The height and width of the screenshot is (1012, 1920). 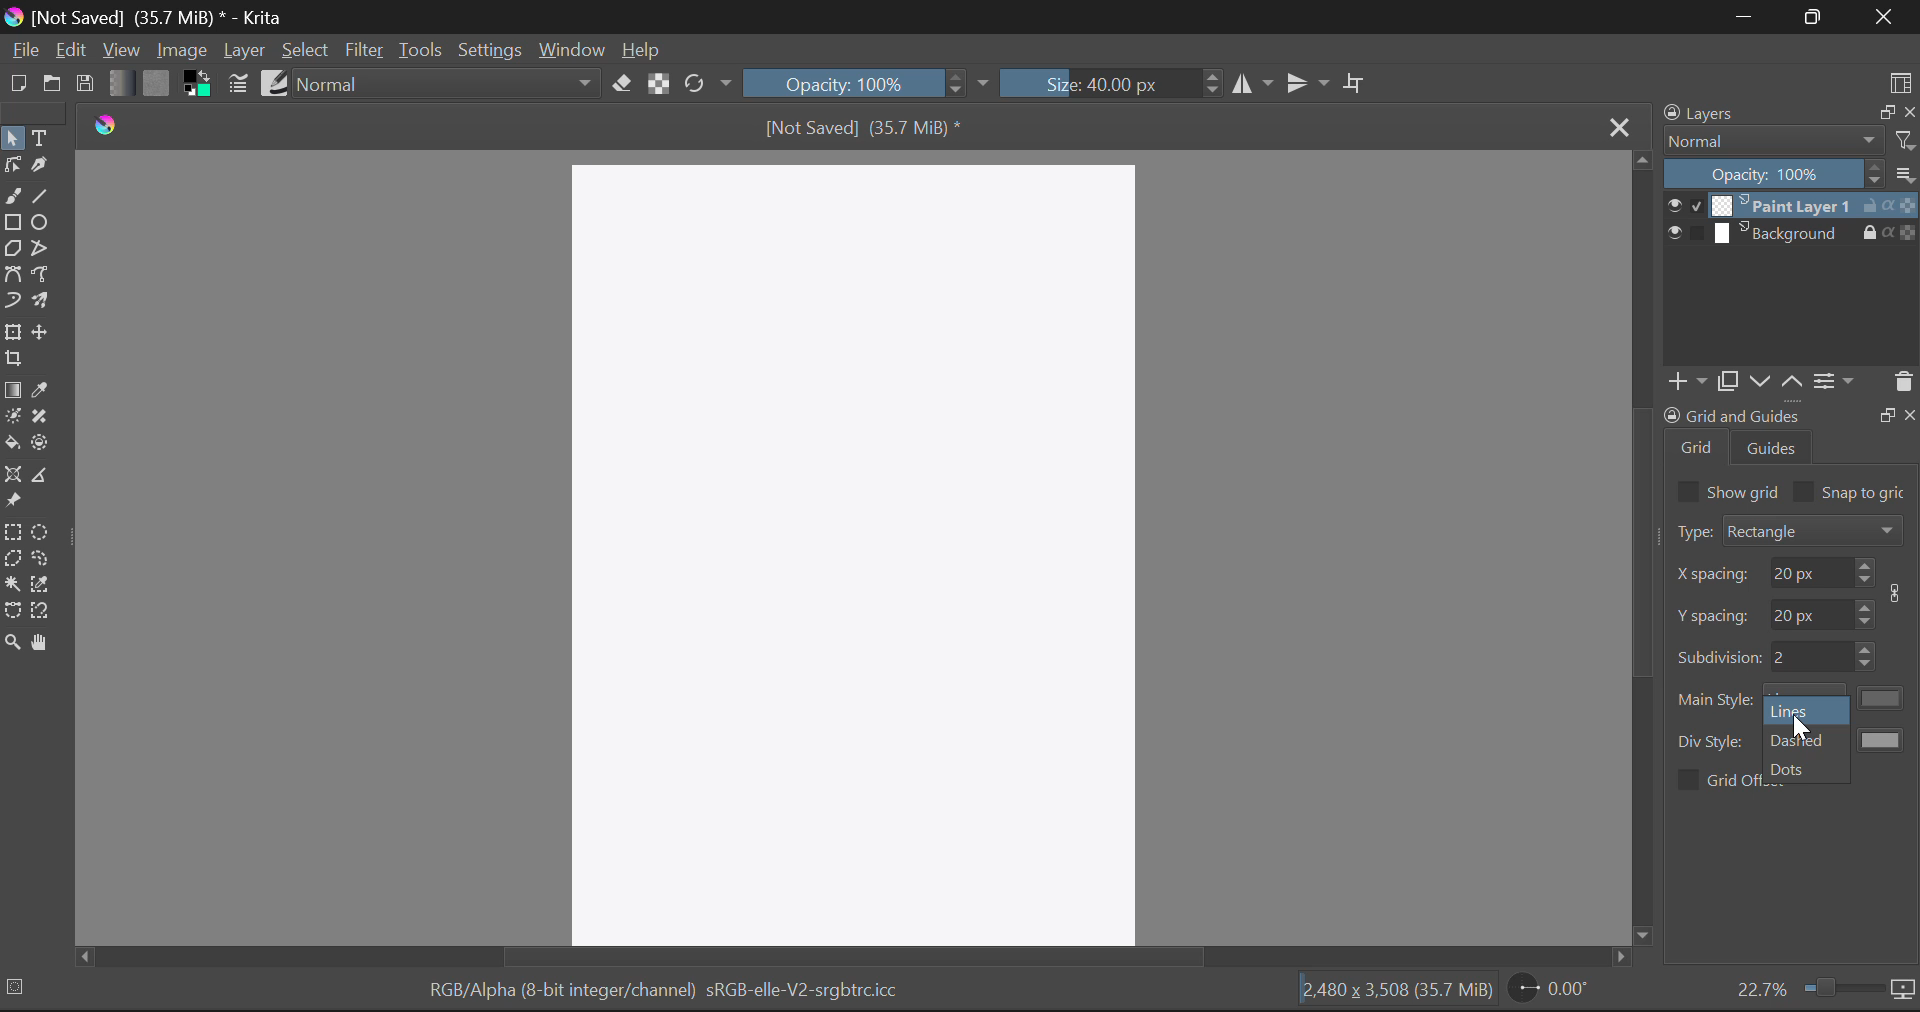 I want to click on Window, so click(x=570, y=51).